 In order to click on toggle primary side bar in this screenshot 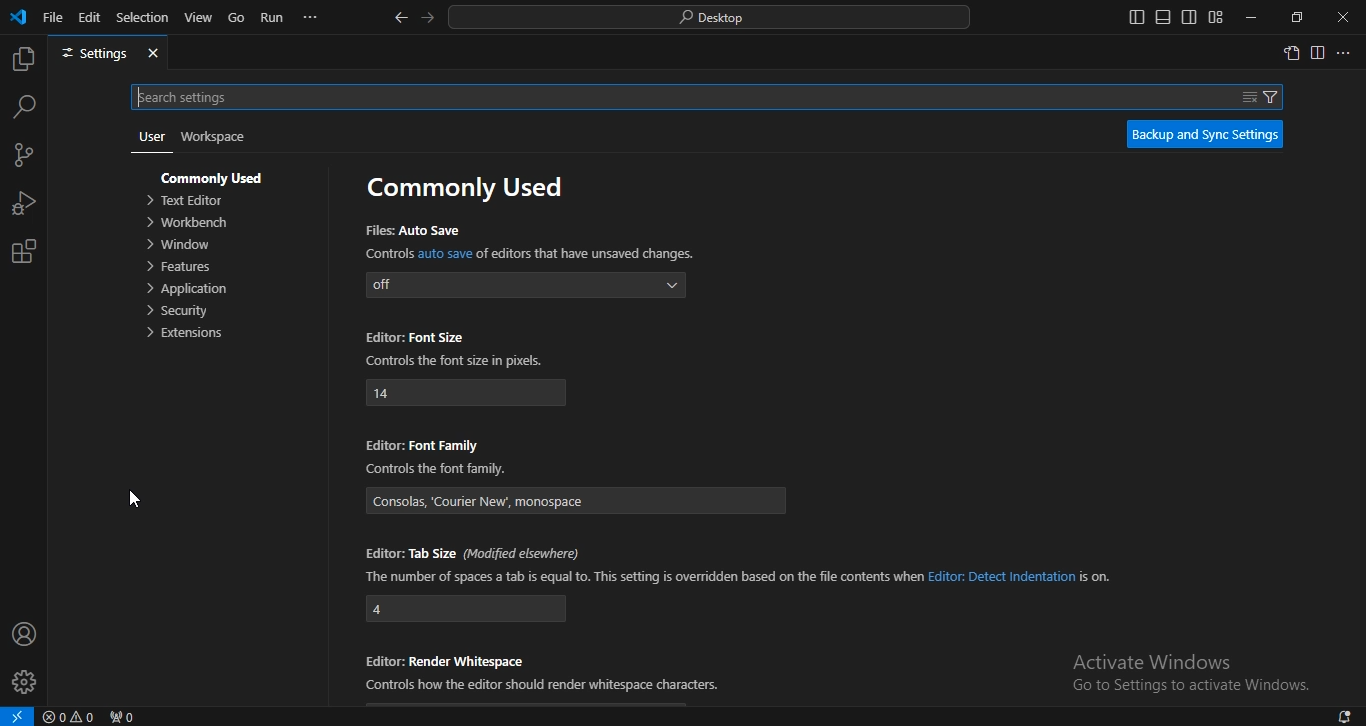, I will do `click(1134, 18)`.